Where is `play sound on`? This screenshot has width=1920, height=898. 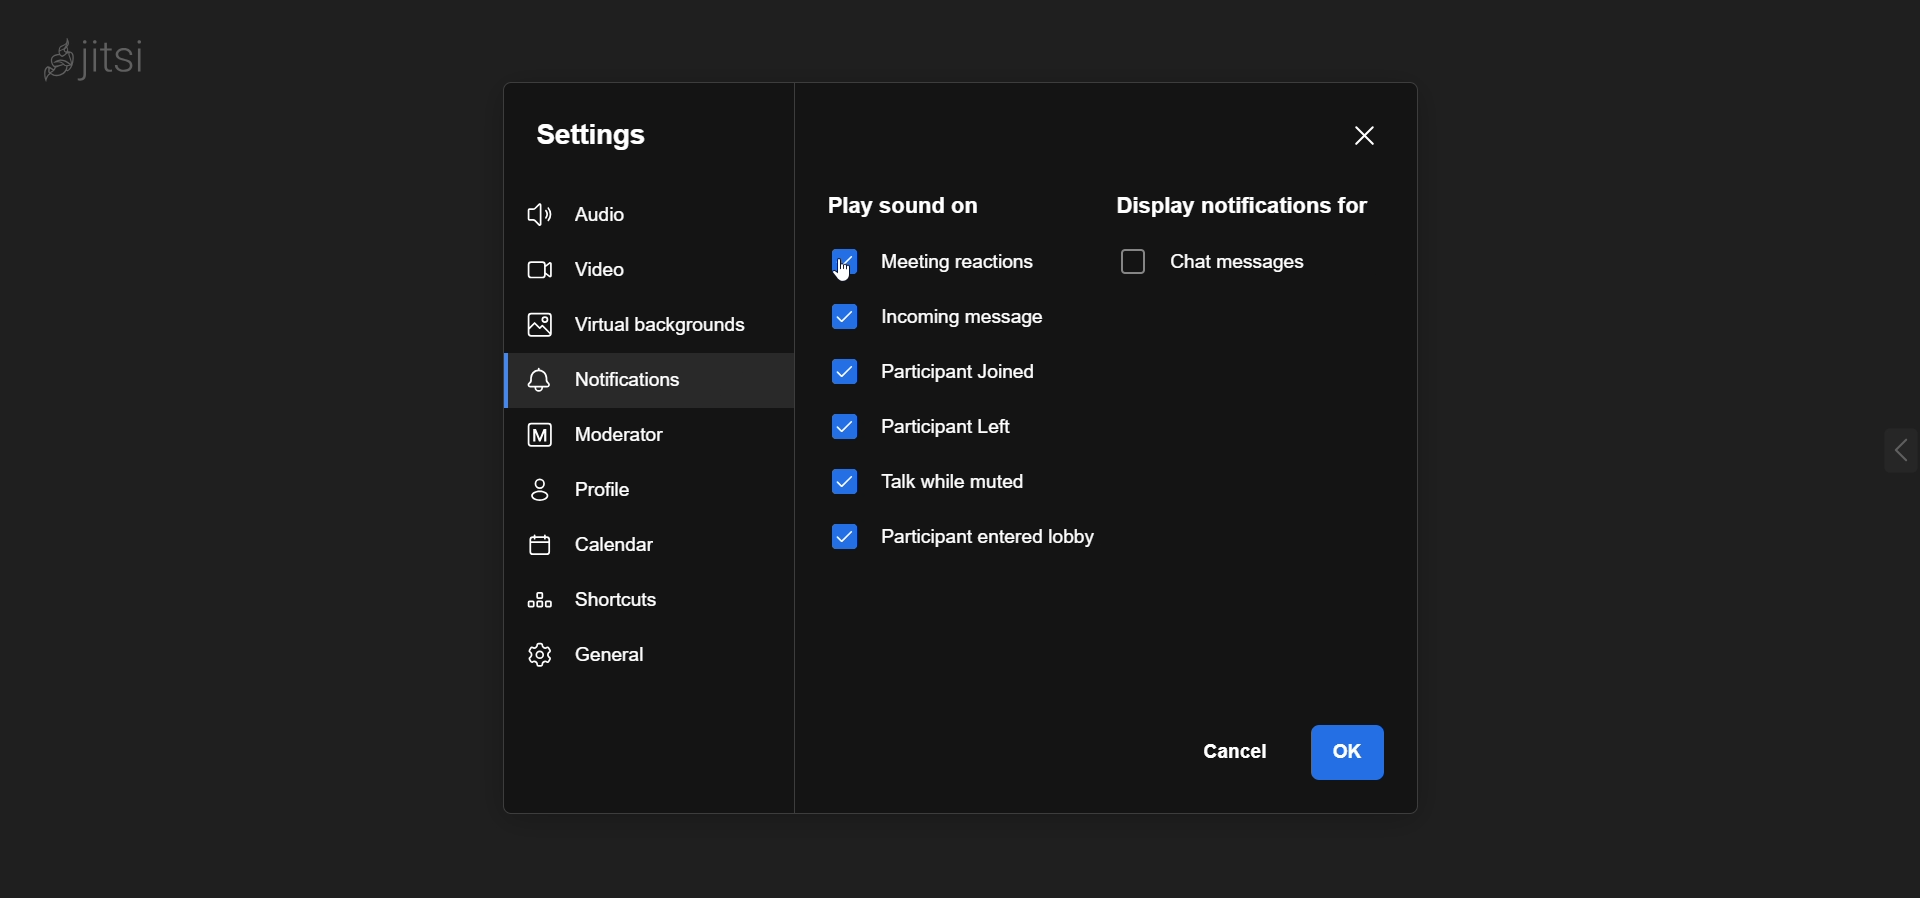
play sound on is located at coordinates (917, 205).